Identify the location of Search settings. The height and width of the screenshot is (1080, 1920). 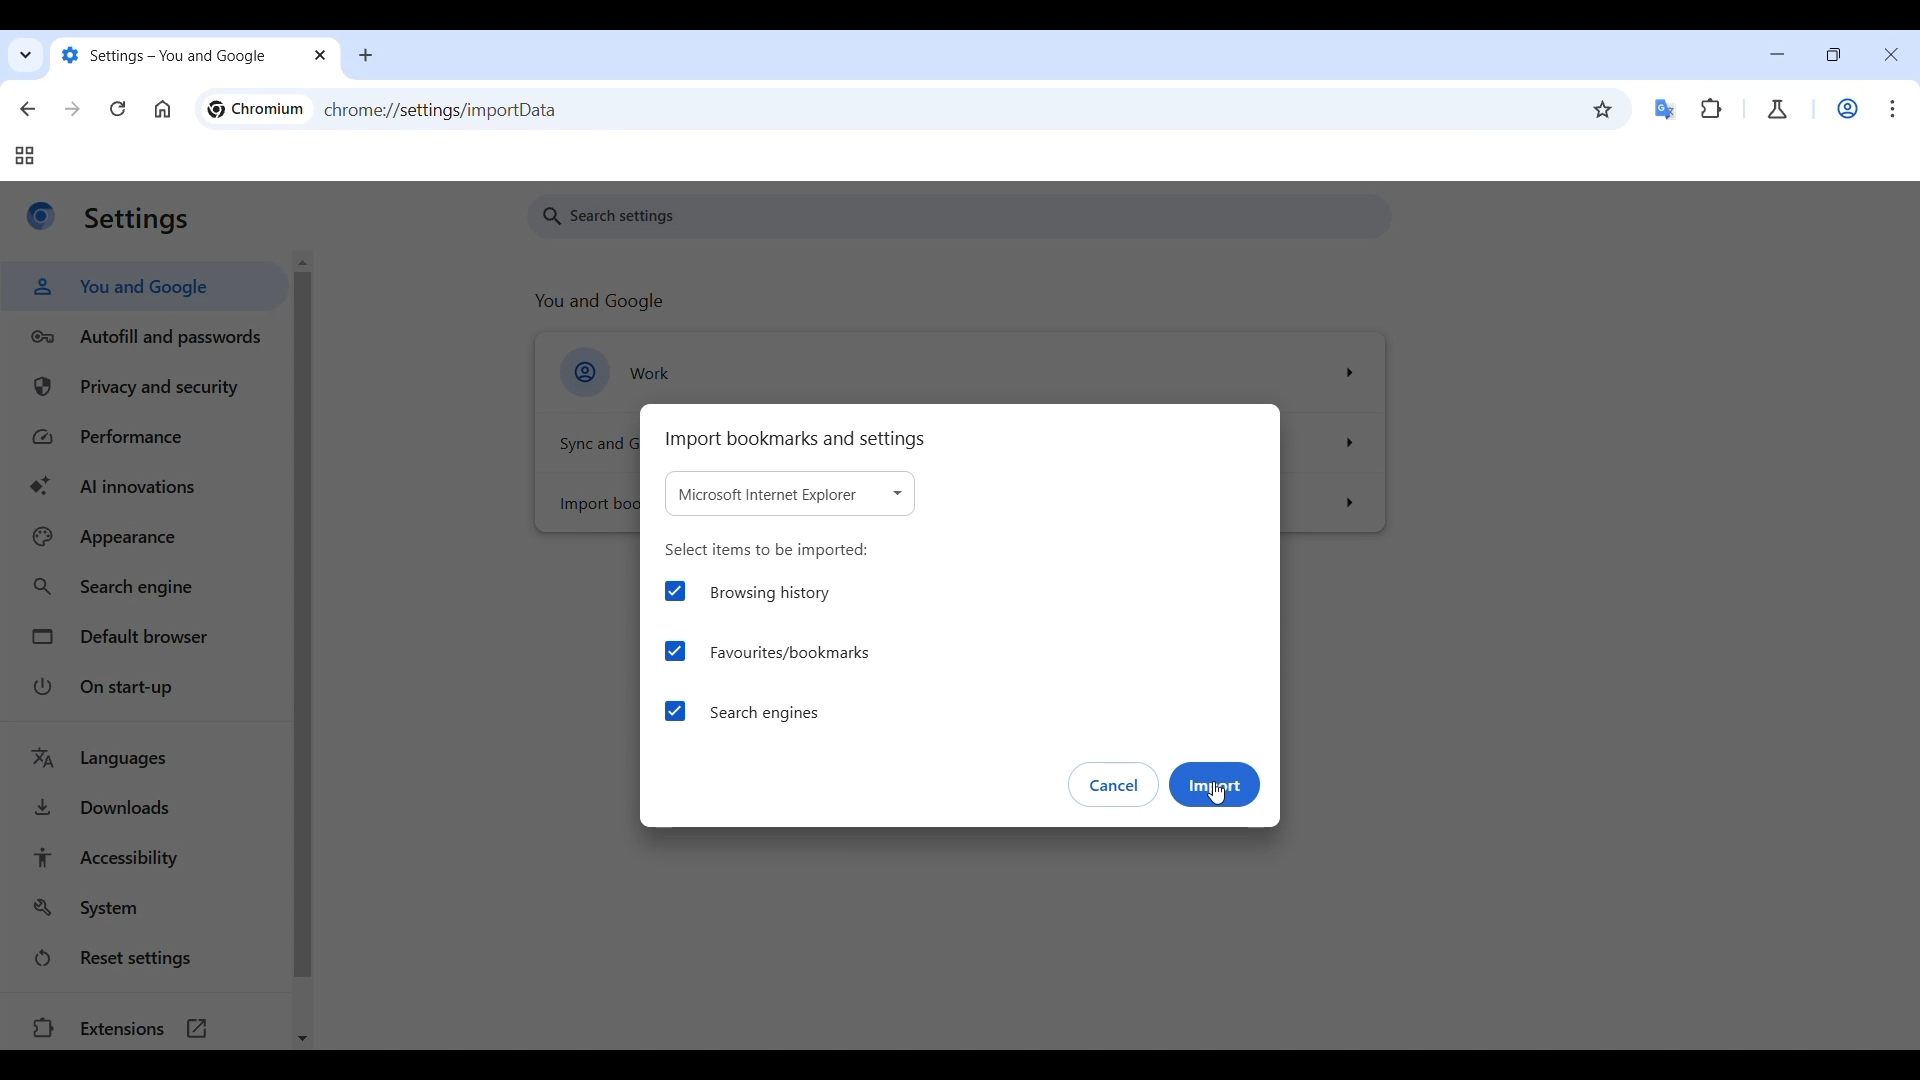
(961, 216).